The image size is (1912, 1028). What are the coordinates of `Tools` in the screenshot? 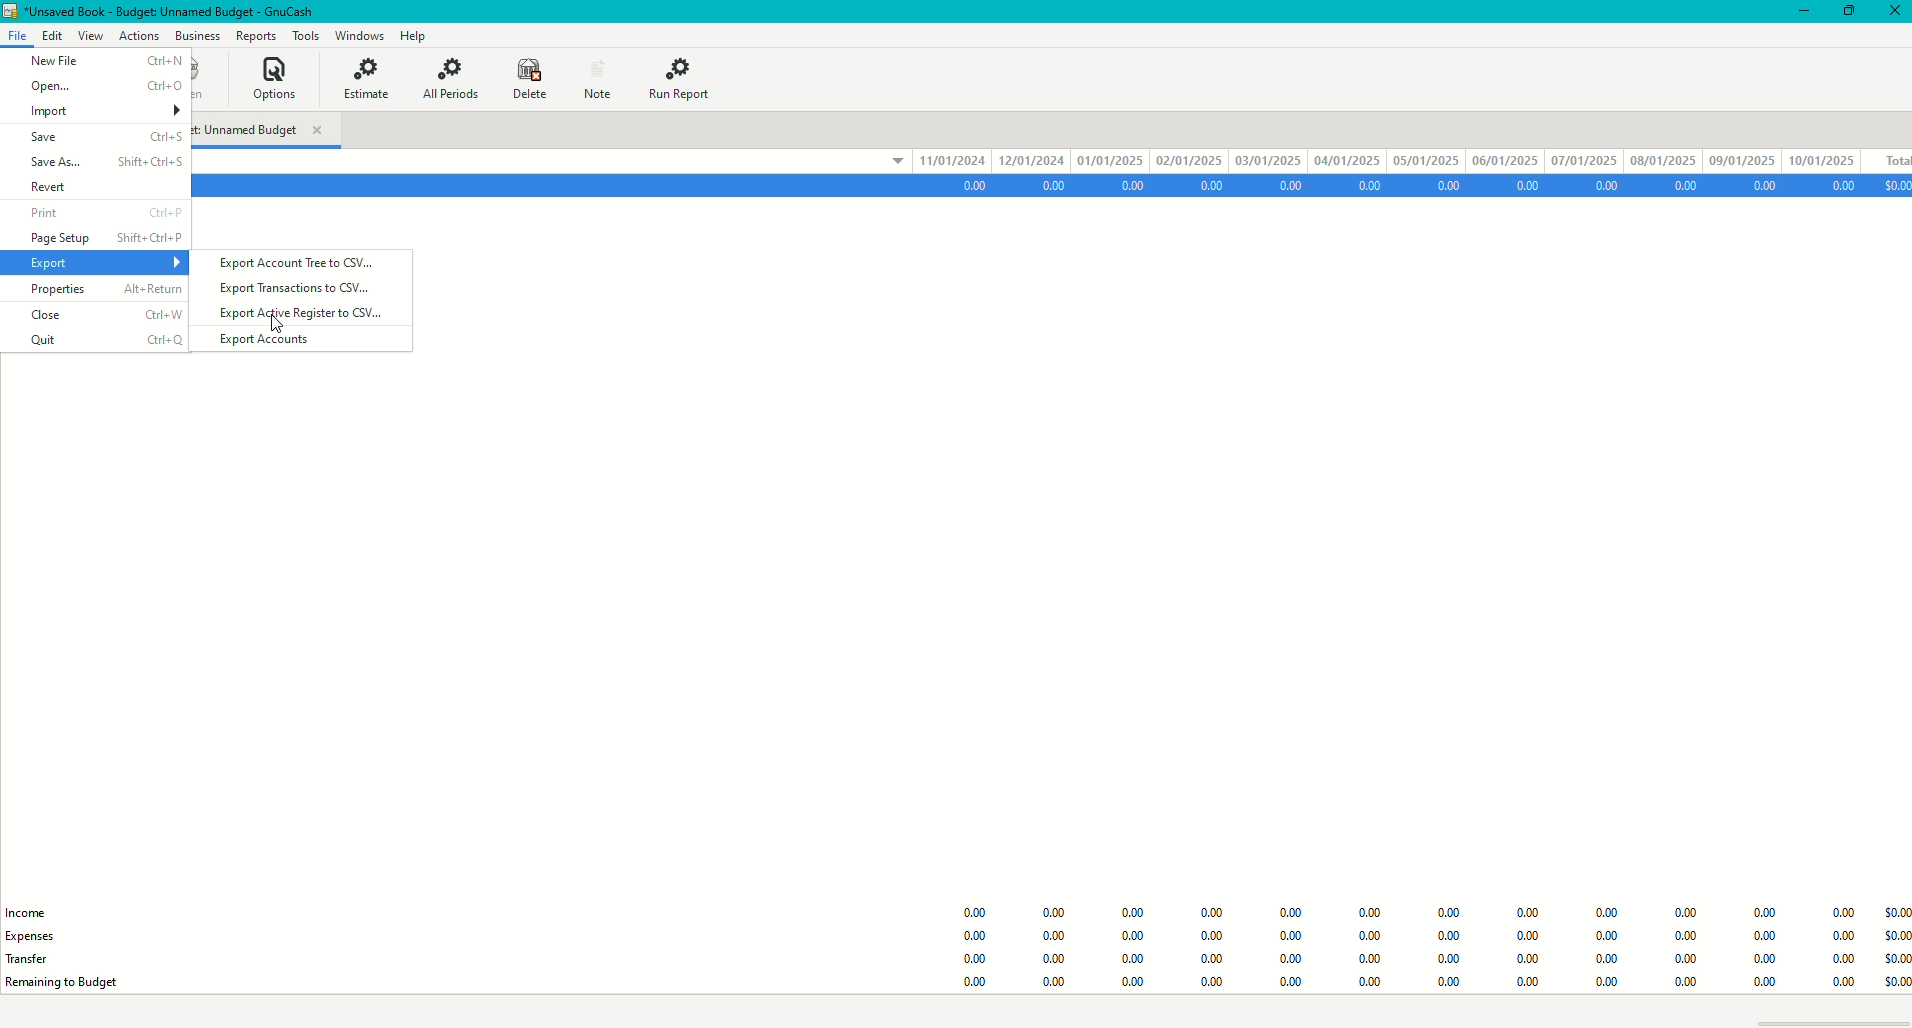 It's located at (301, 33).